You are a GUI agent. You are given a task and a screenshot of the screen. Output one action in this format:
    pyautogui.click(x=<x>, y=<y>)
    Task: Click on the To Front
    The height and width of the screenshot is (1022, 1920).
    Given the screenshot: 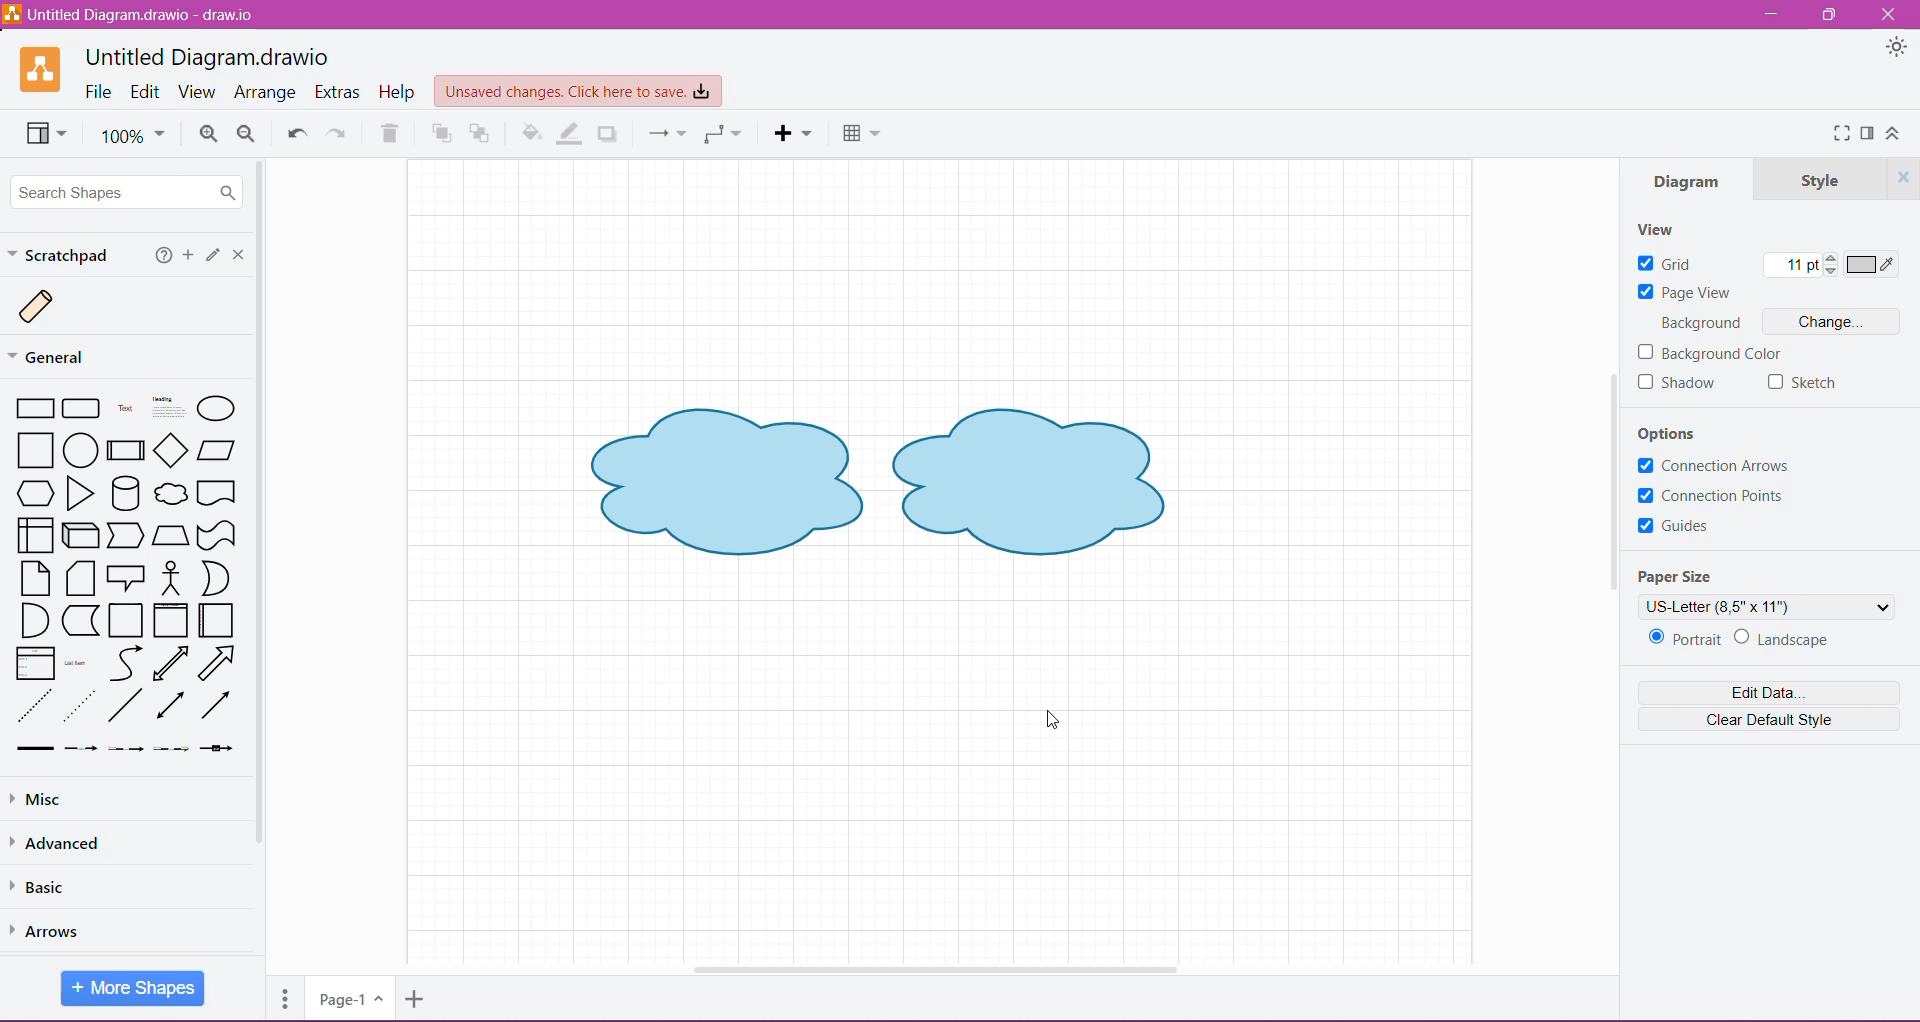 What is the action you would take?
    pyautogui.click(x=444, y=134)
    